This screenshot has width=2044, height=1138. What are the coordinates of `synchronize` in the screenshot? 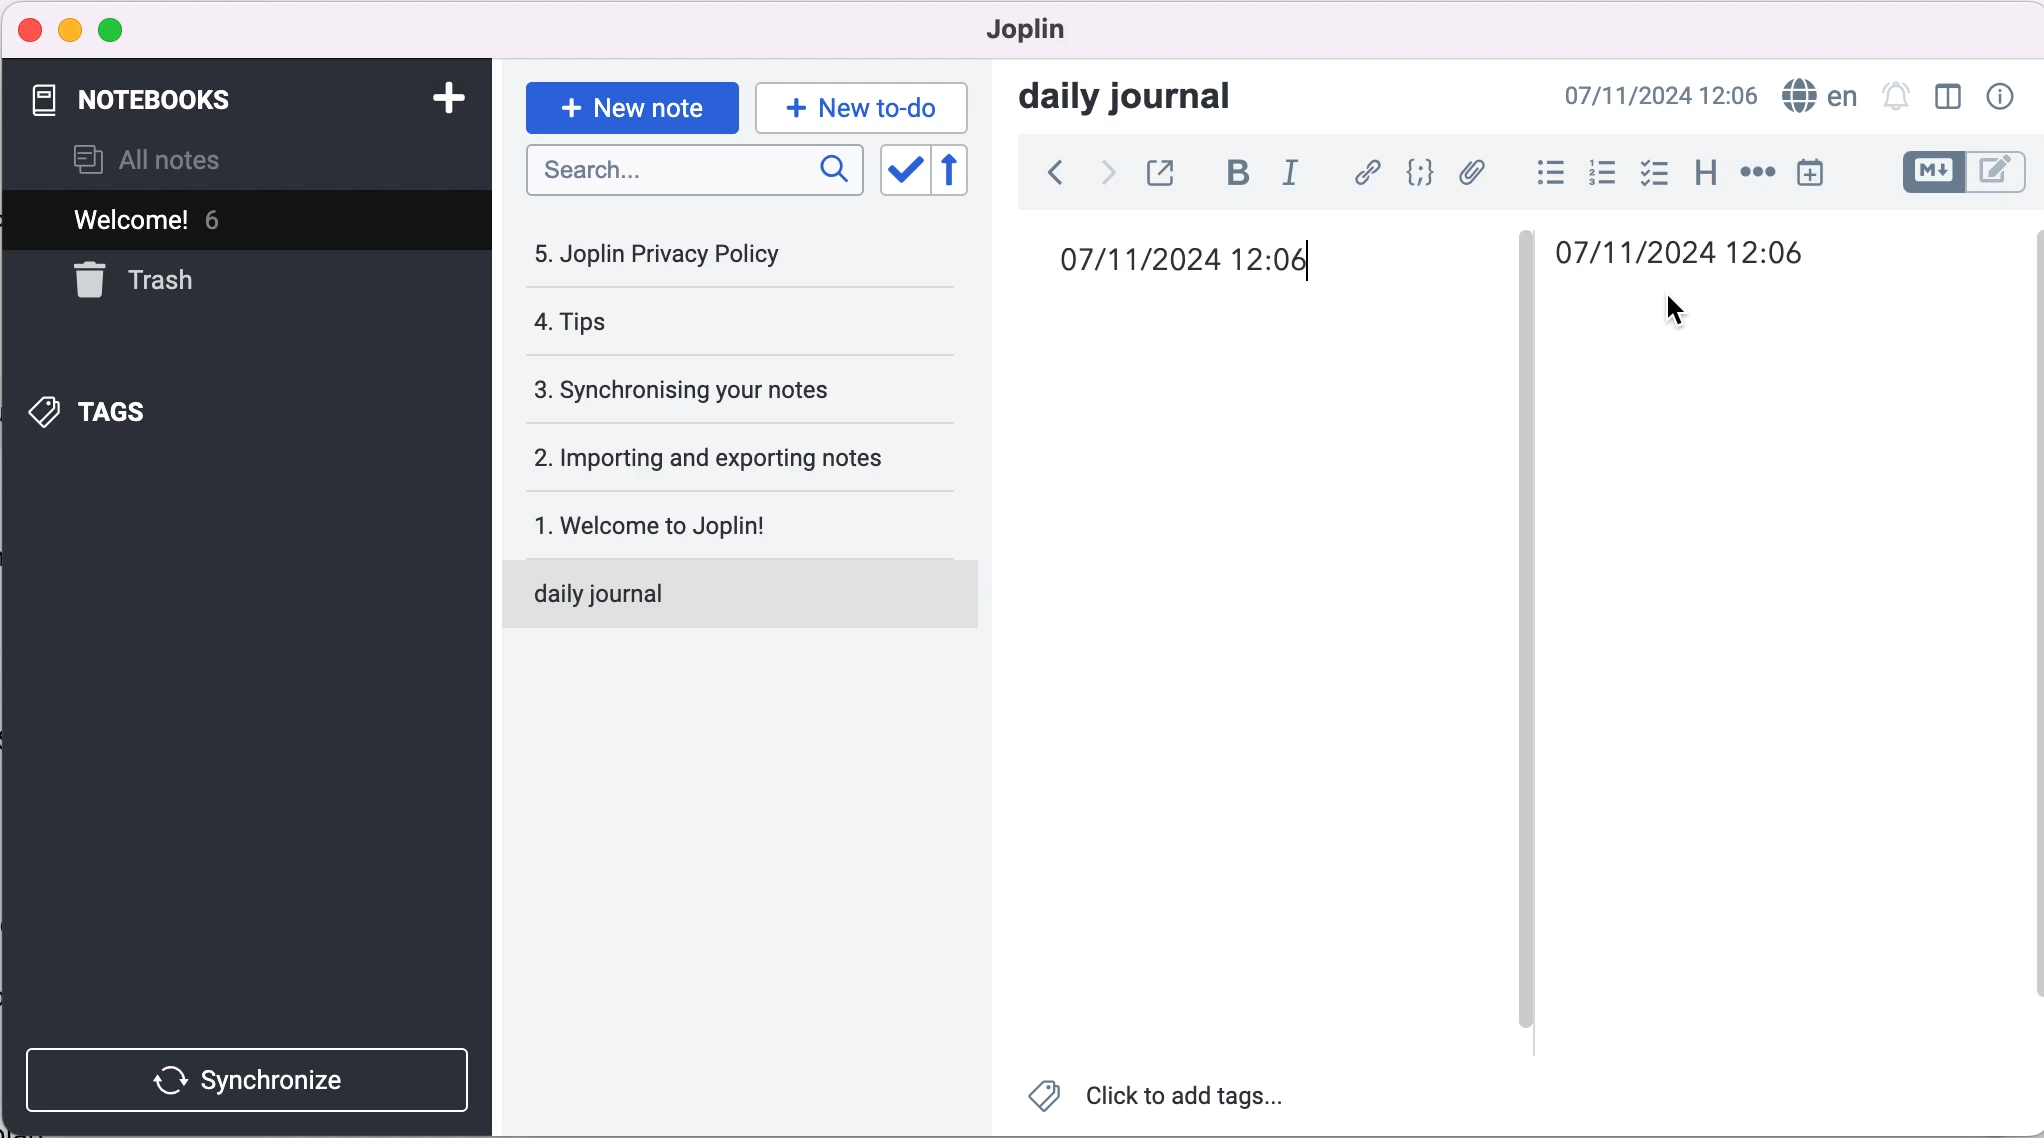 It's located at (252, 1074).